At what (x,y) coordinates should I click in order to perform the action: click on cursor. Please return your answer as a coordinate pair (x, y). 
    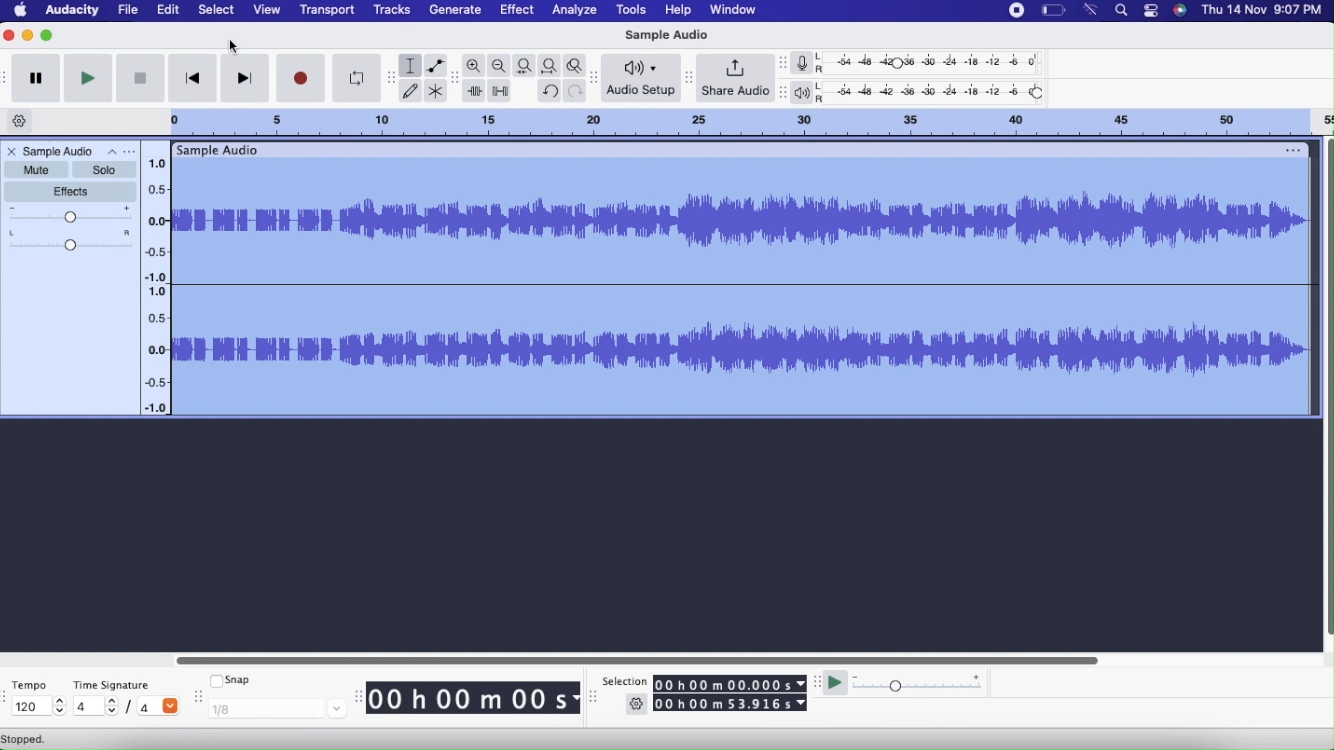
    Looking at the image, I should click on (236, 48).